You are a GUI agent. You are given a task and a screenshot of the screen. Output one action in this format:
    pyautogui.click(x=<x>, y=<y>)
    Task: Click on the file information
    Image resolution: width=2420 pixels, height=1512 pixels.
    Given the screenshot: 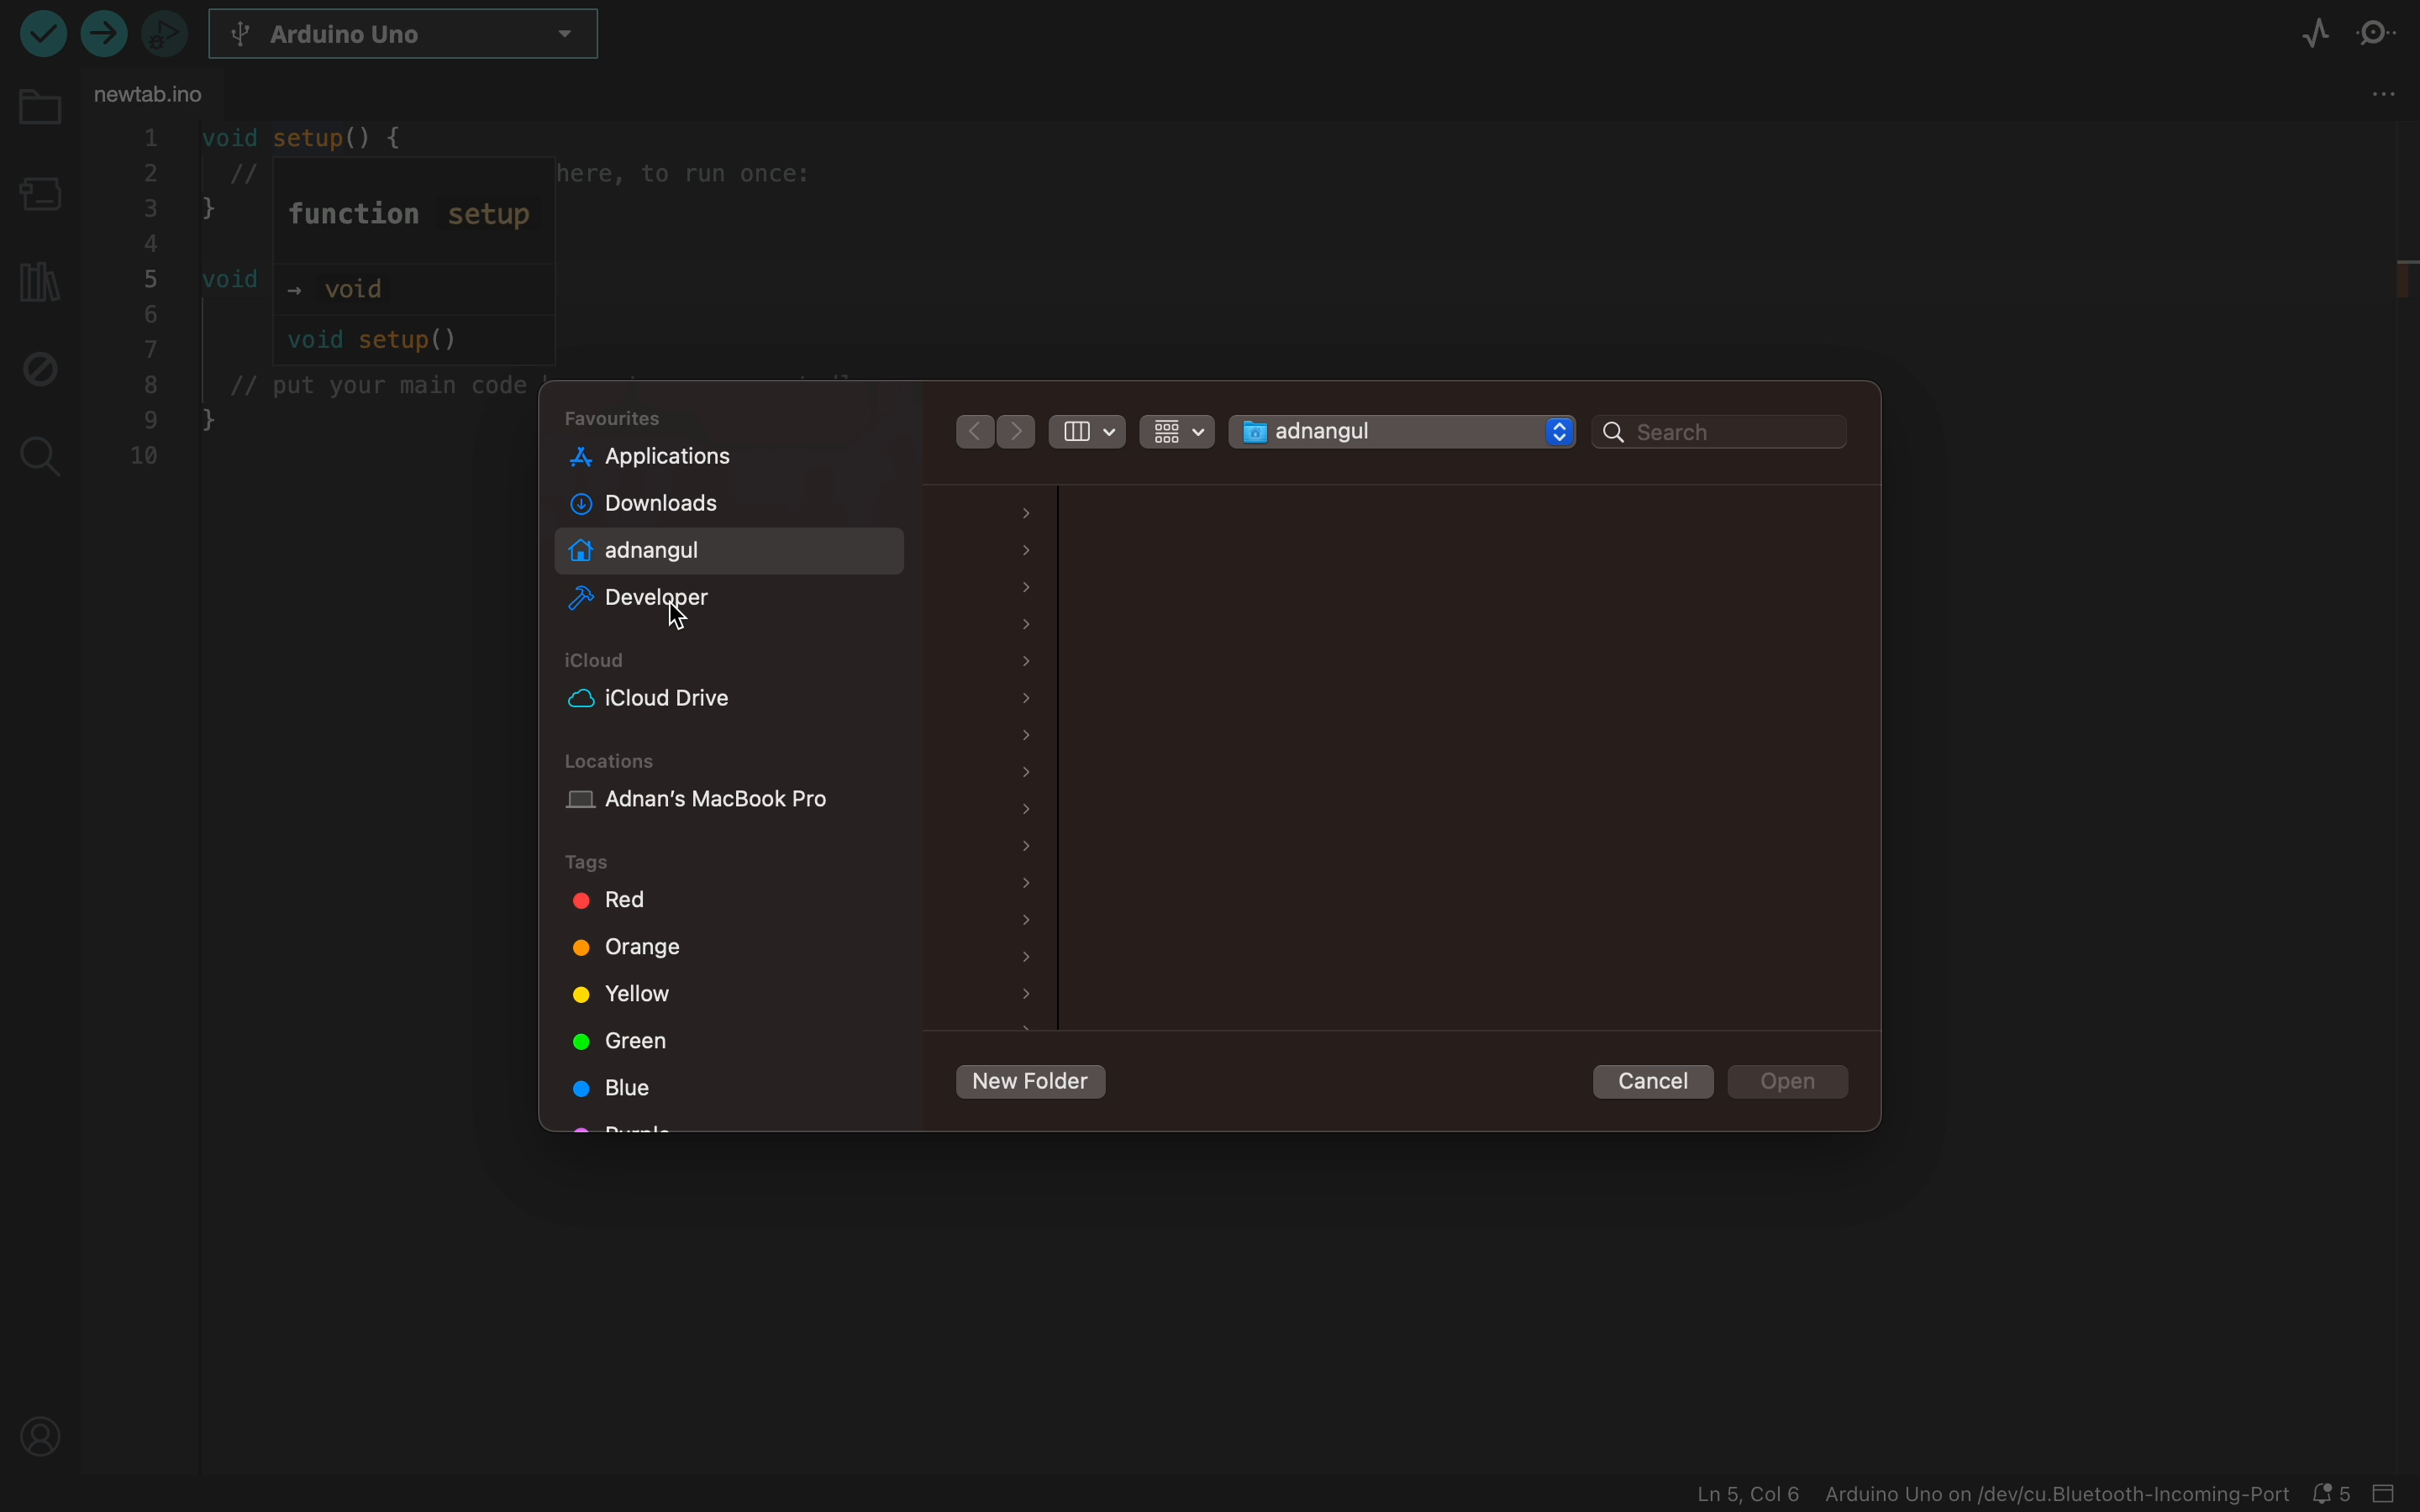 What is the action you would take?
    pyautogui.click(x=1991, y=1495)
    